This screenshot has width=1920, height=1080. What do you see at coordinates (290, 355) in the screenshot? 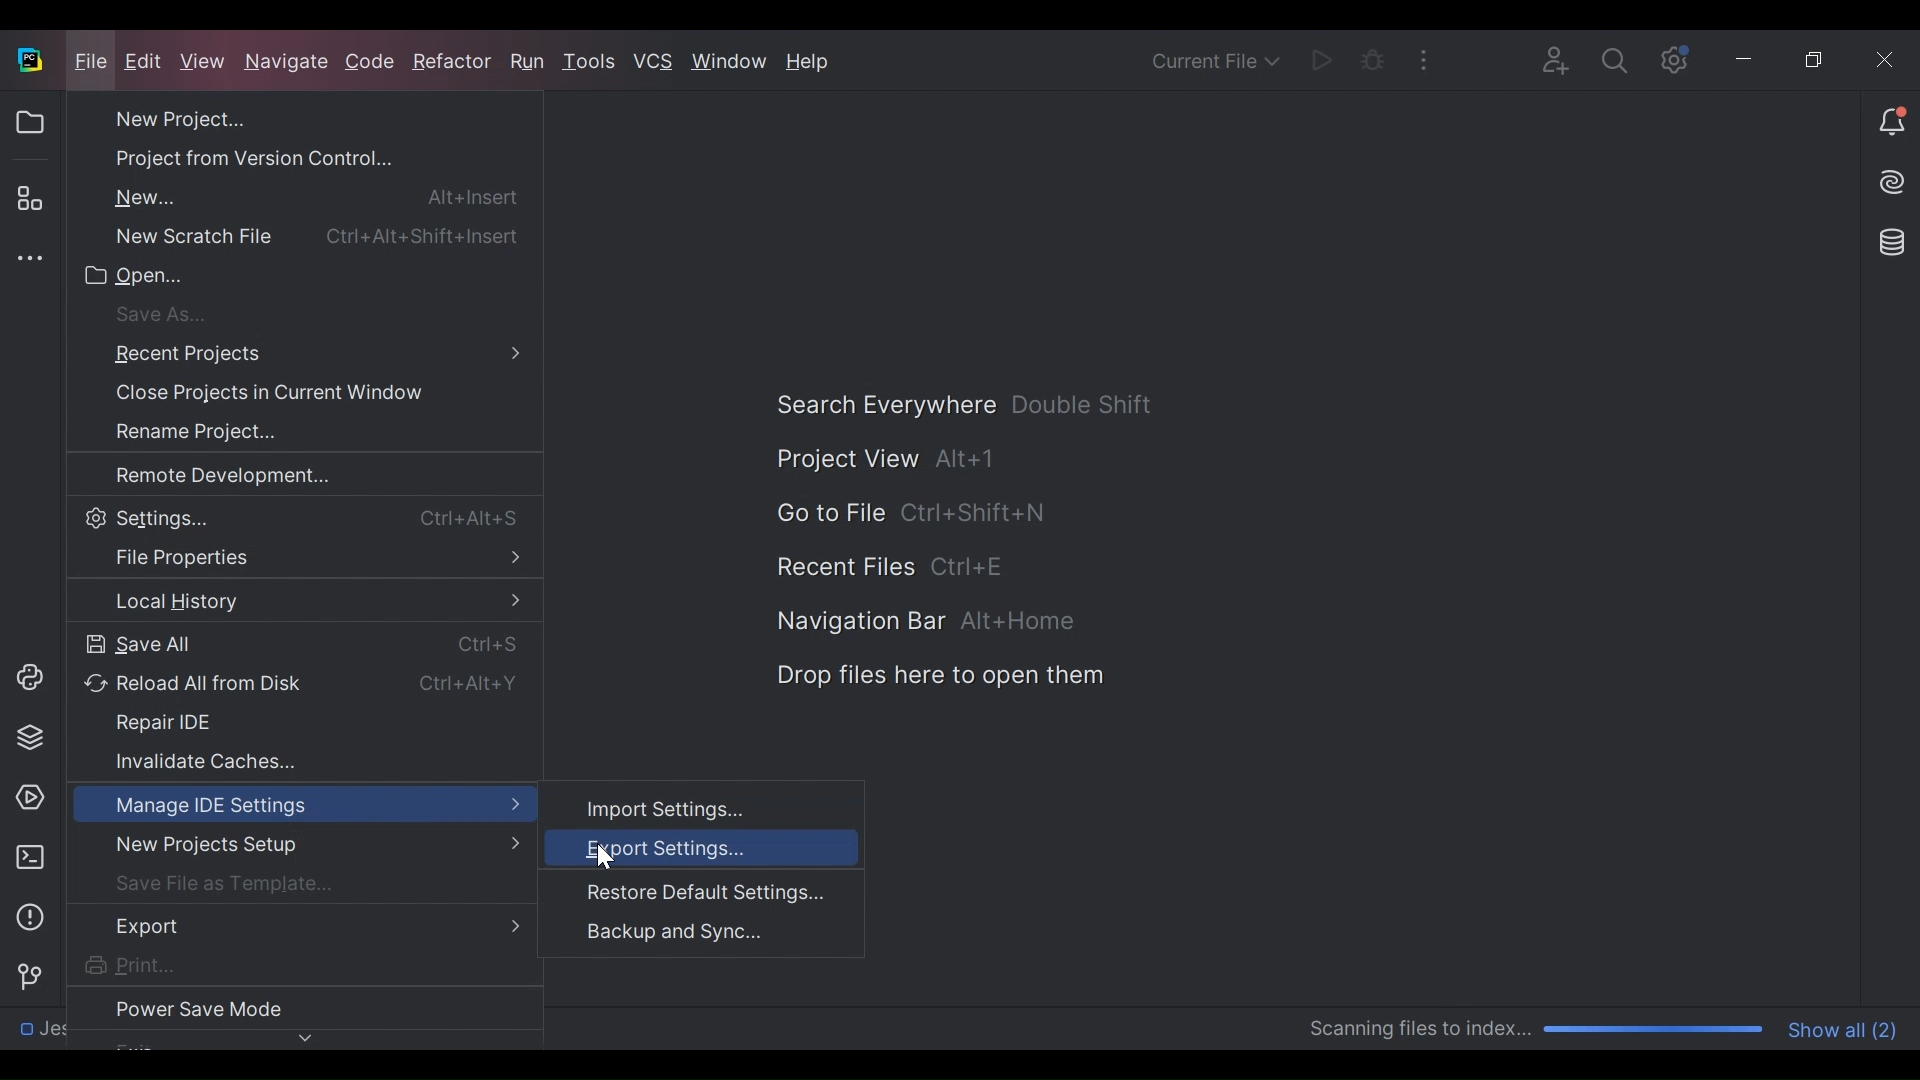
I see `Recent Projects` at bounding box center [290, 355].